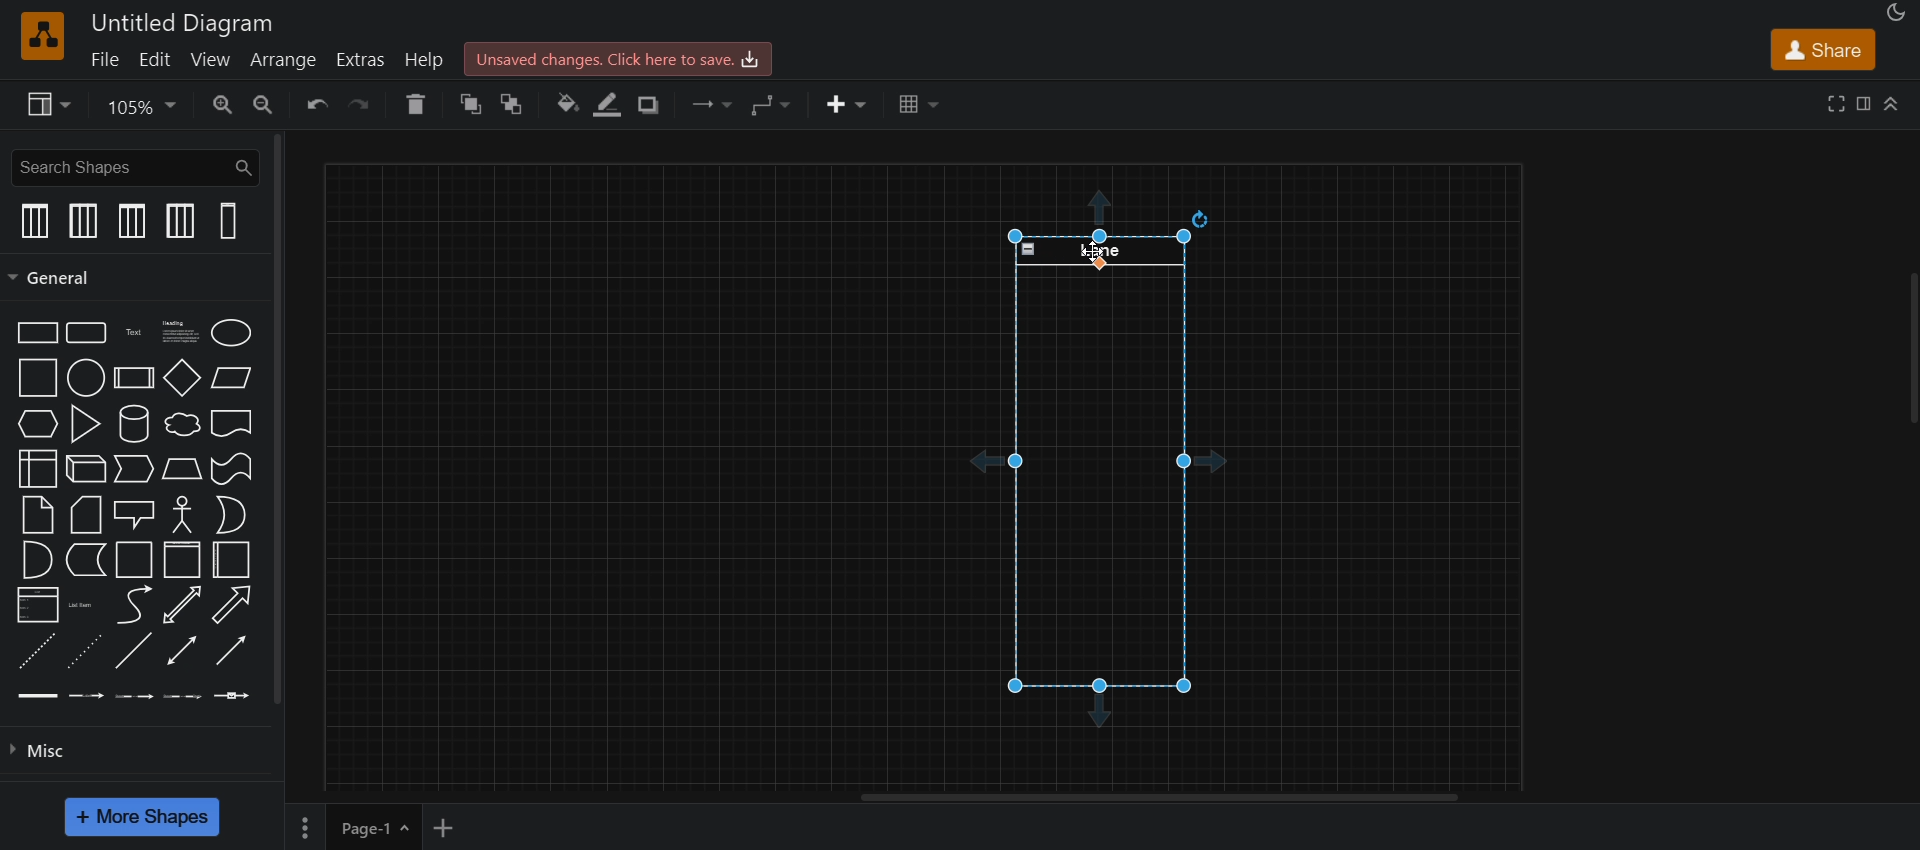 Image resolution: width=1920 pixels, height=850 pixels. What do you see at coordinates (84, 223) in the screenshot?
I see `vertical pool 2` at bounding box center [84, 223].